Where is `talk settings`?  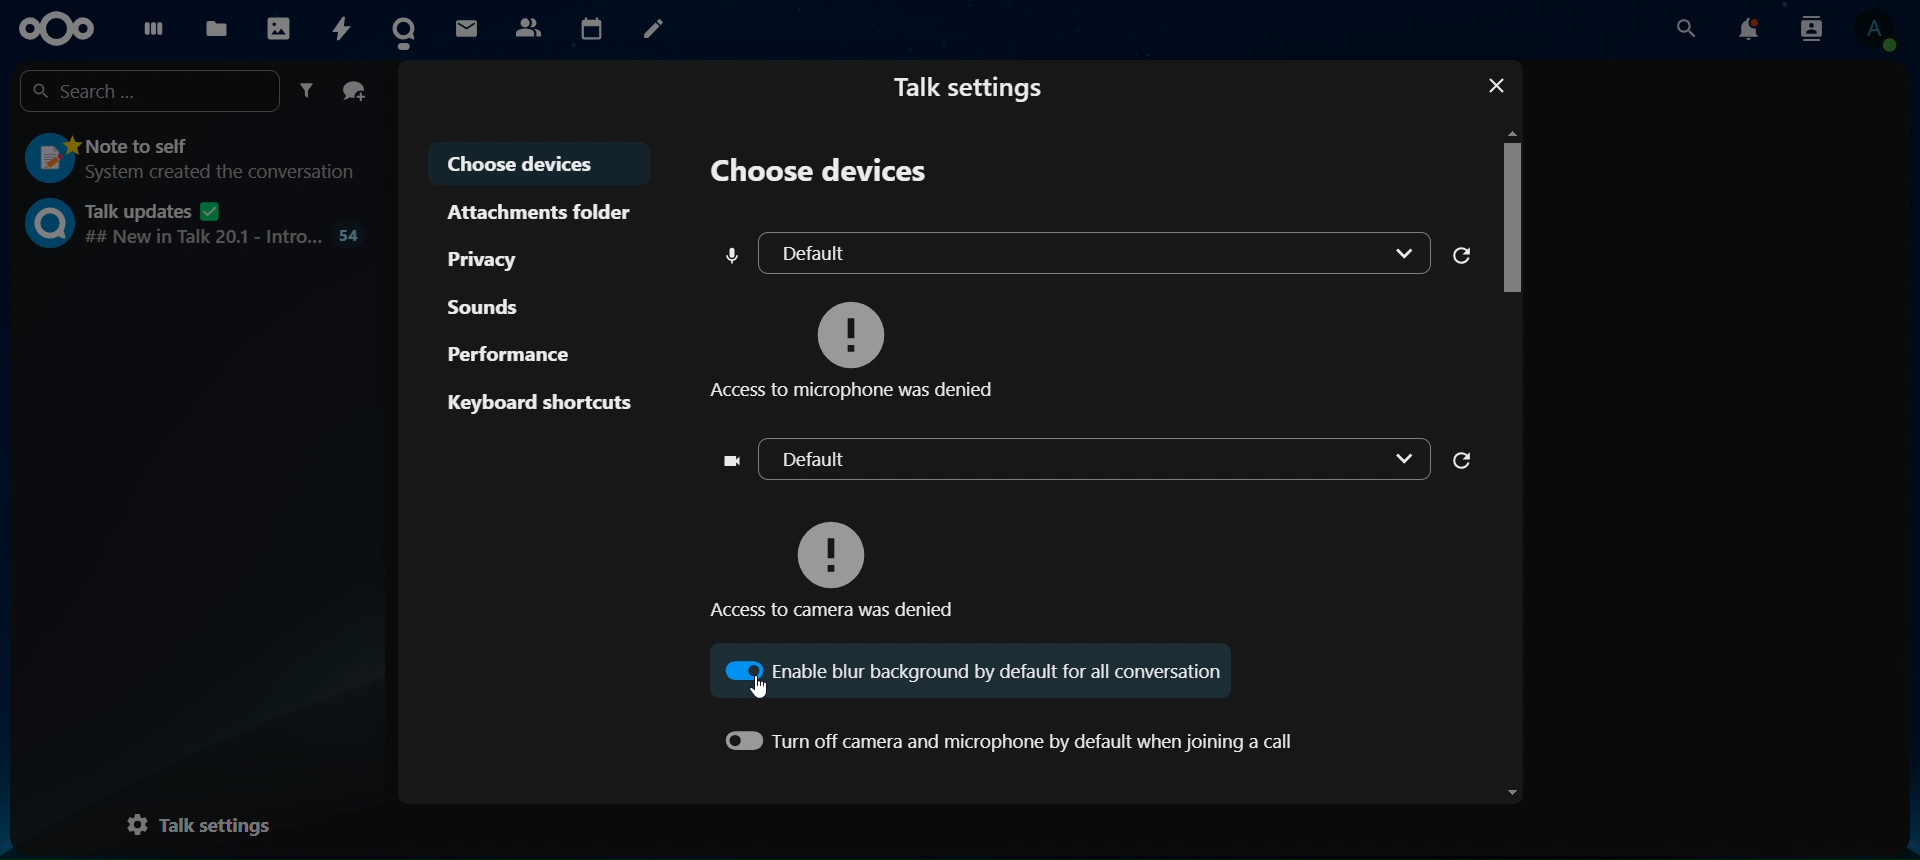 talk settings is located at coordinates (970, 90).